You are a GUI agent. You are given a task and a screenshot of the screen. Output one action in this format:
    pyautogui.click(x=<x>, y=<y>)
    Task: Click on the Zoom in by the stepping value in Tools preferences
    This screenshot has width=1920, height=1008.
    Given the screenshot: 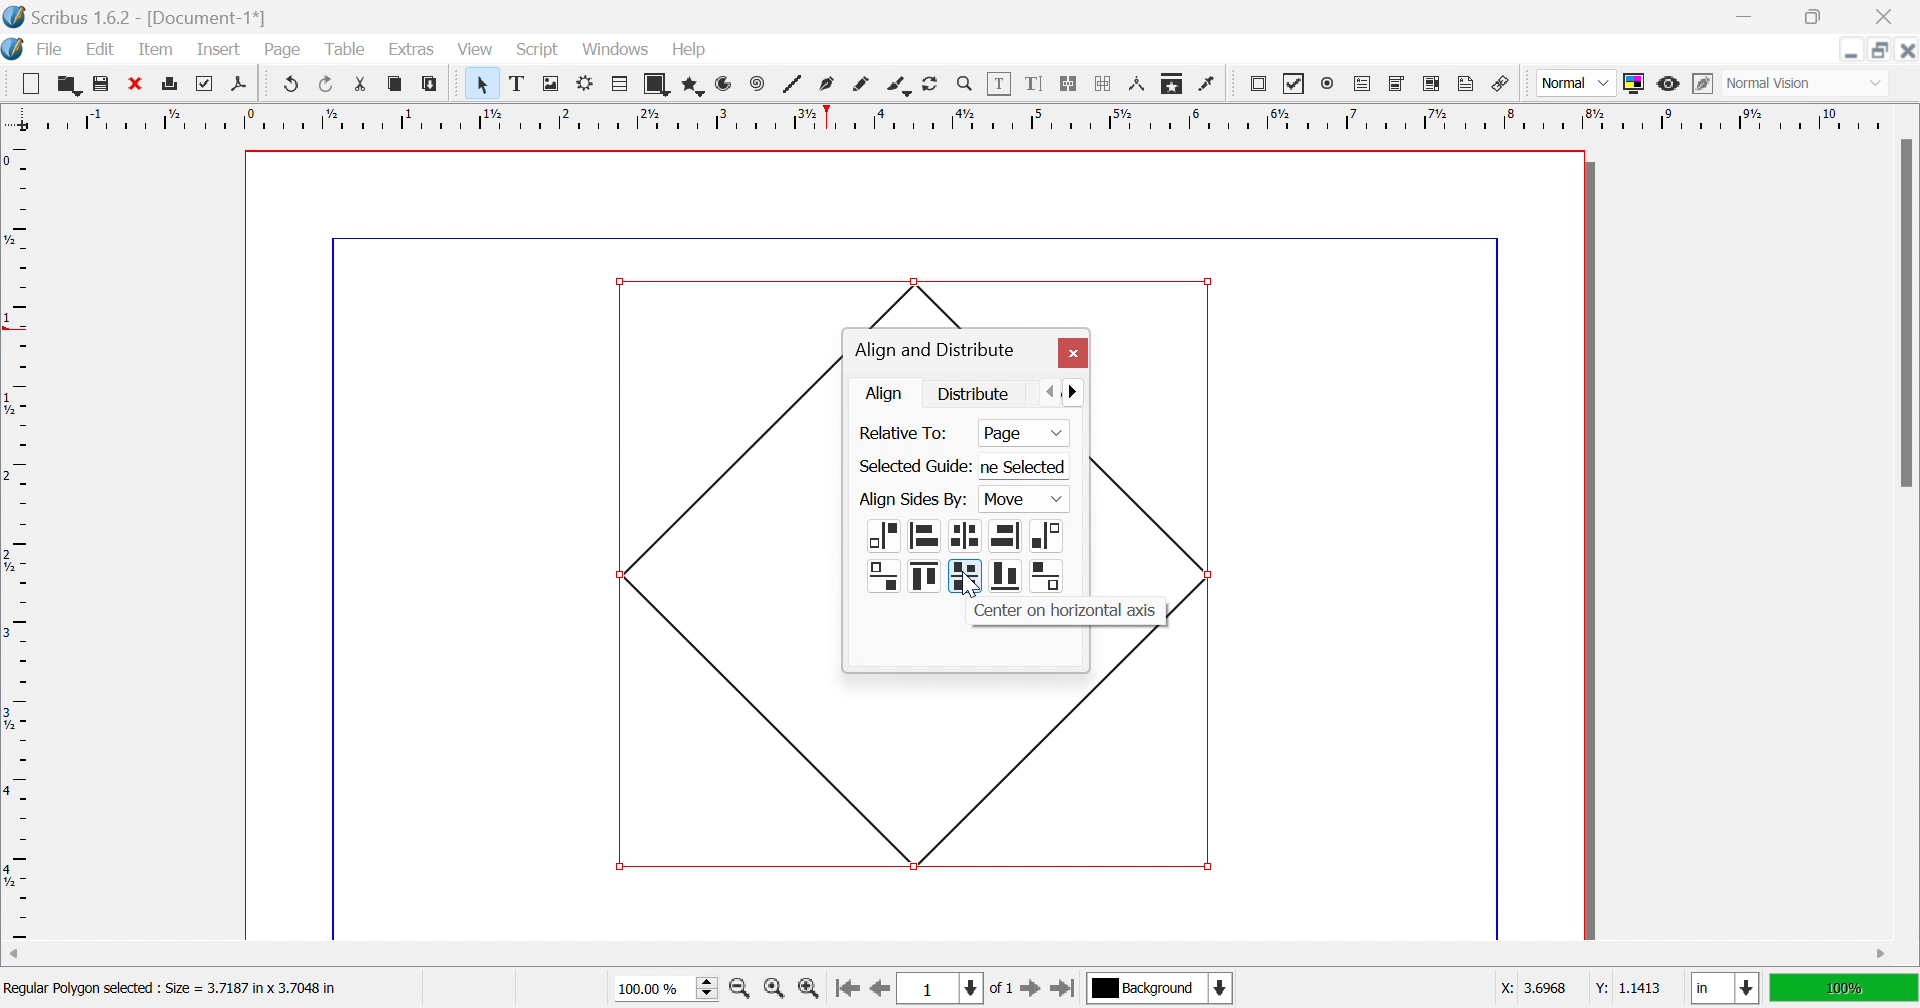 What is the action you would take?
    pyautogui.click(x=808, y=993)
    